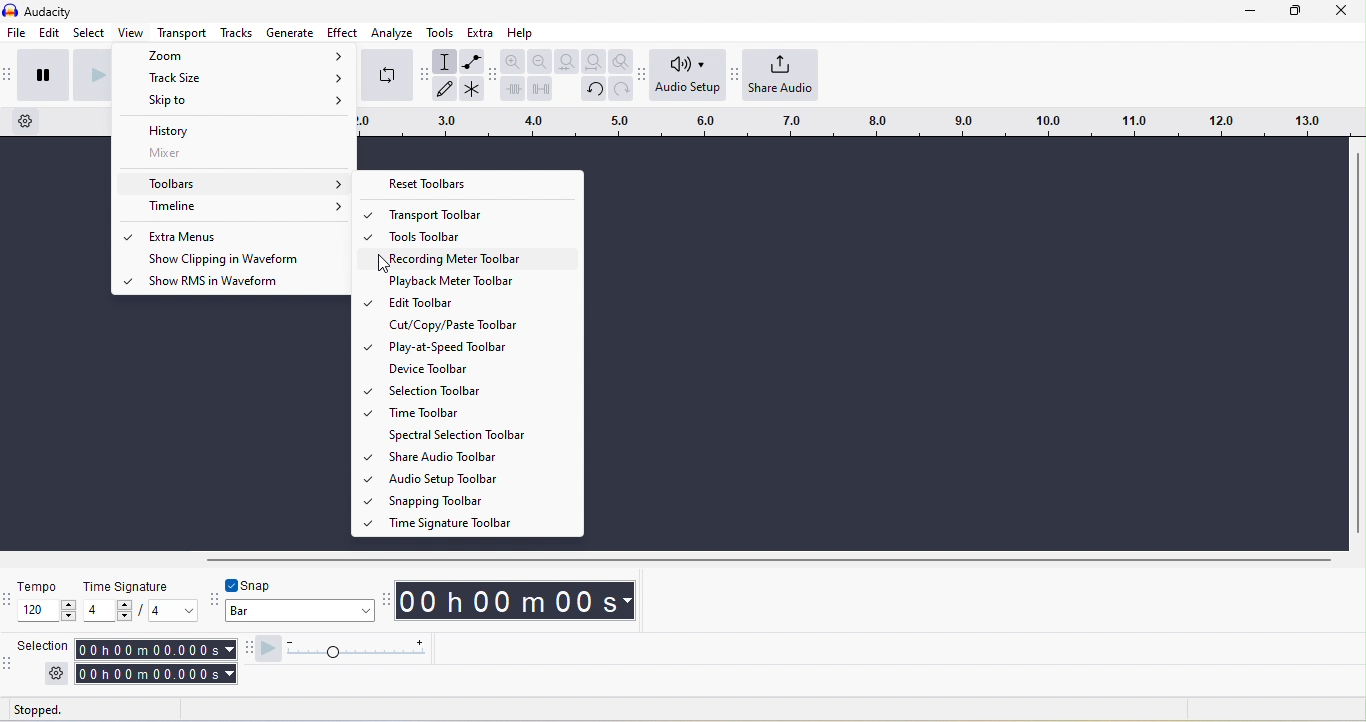 The image size is (1366, 722). Describe the element at coordinates (385, 264) in the screenshot. I see `cursor` at that location.